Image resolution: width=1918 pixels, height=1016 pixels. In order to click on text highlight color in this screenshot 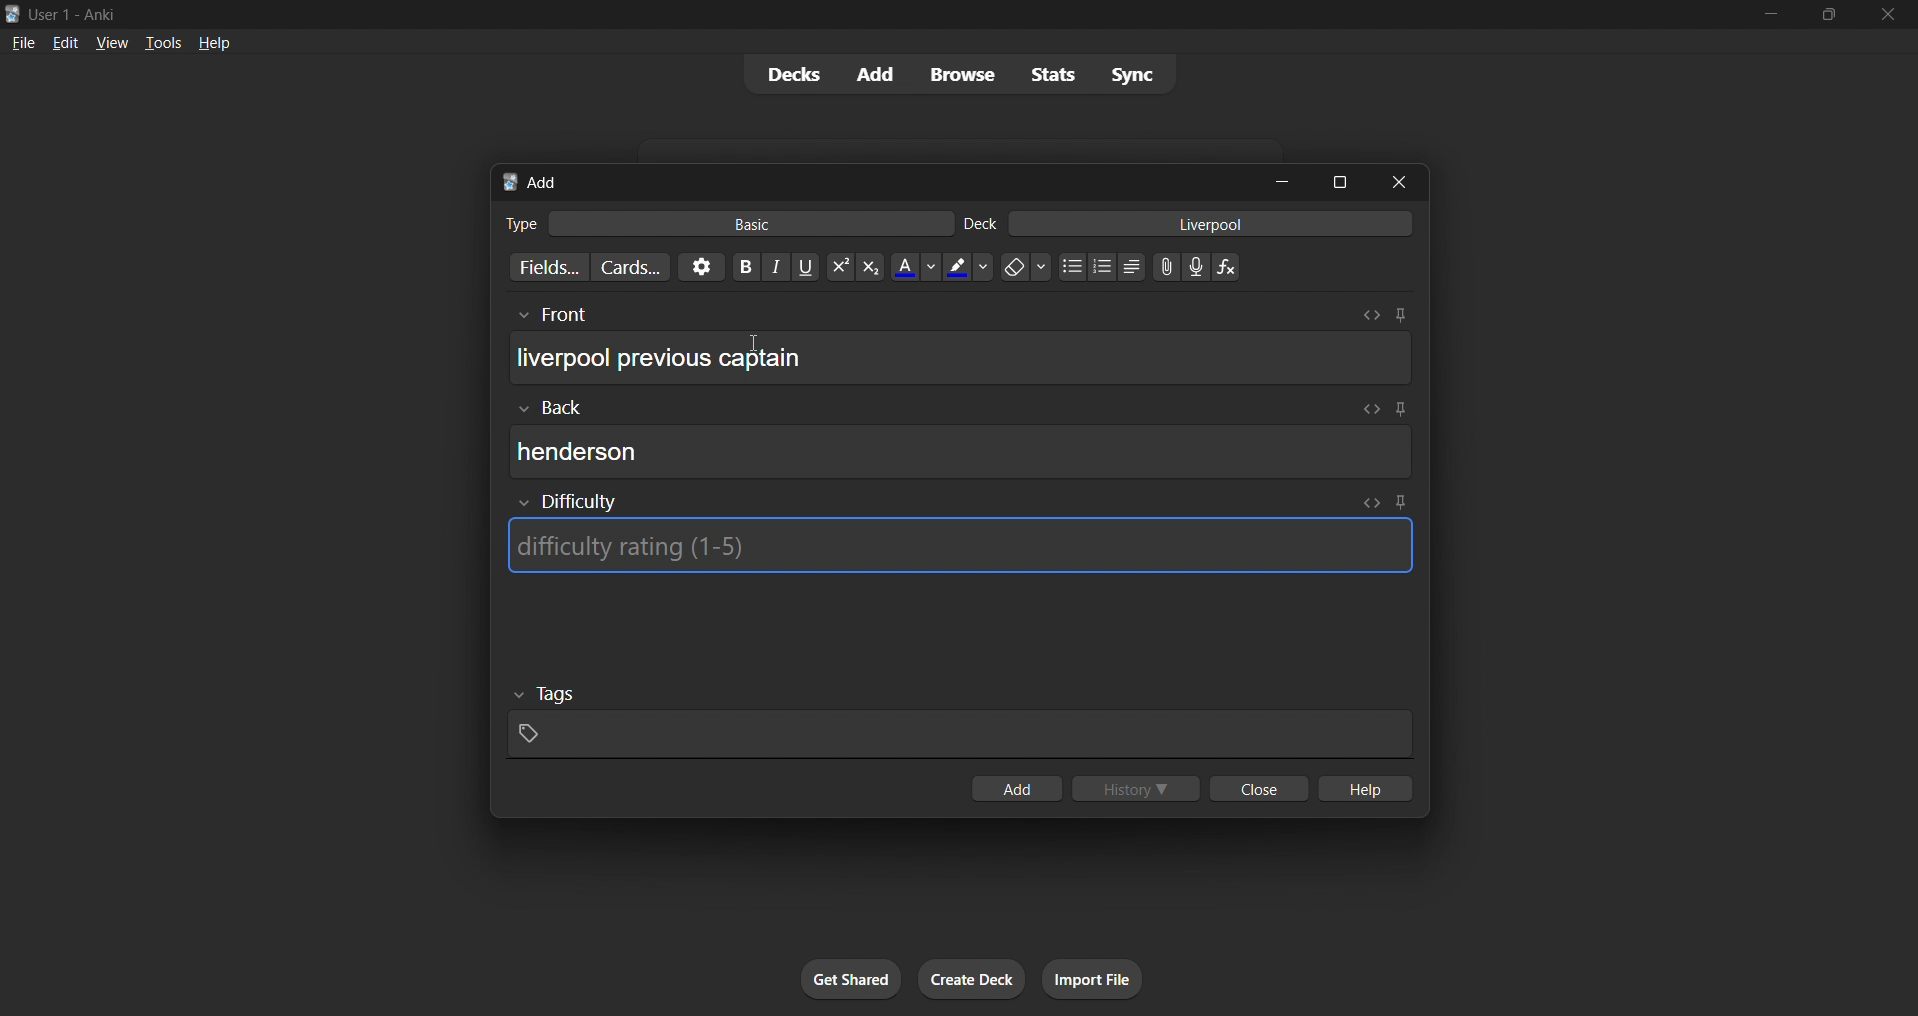, I will do `click(968, 266)`.